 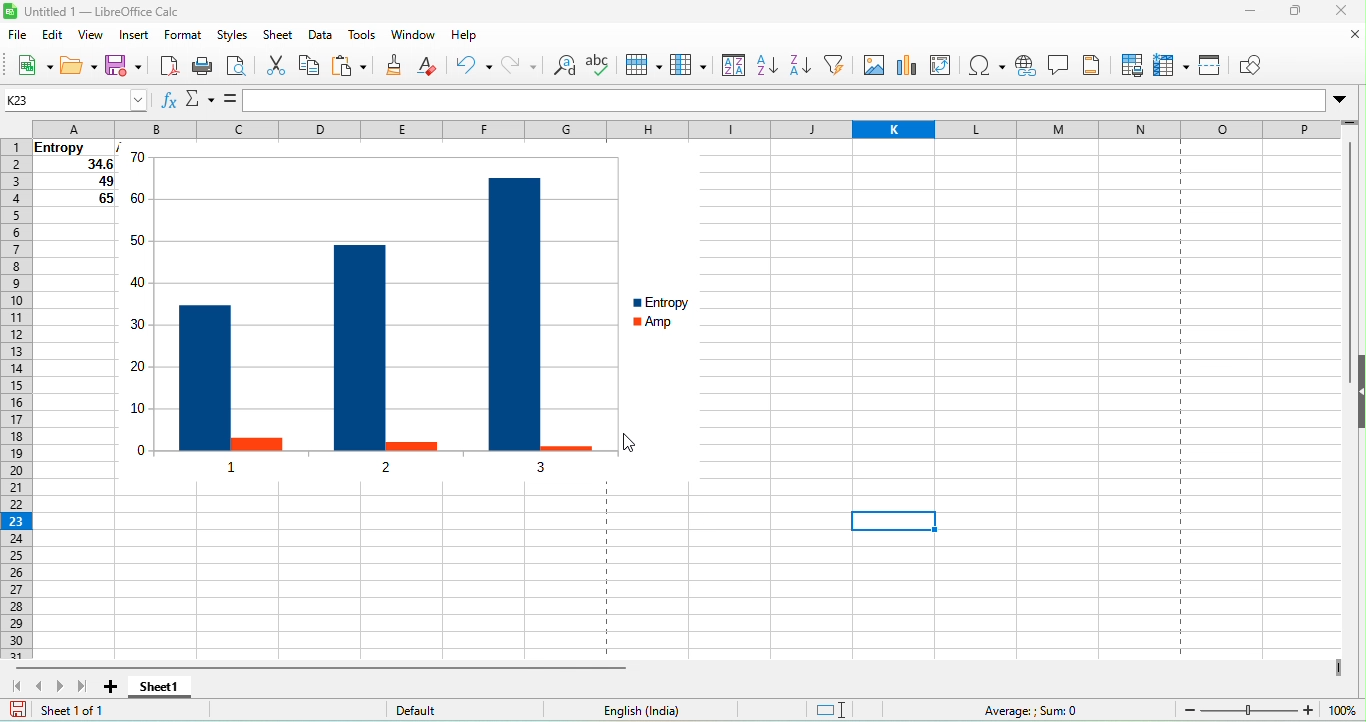 What do you see at coordinates (1129, 67) in the screenshot?
I see `print area` at bounding box center [1129, 67].